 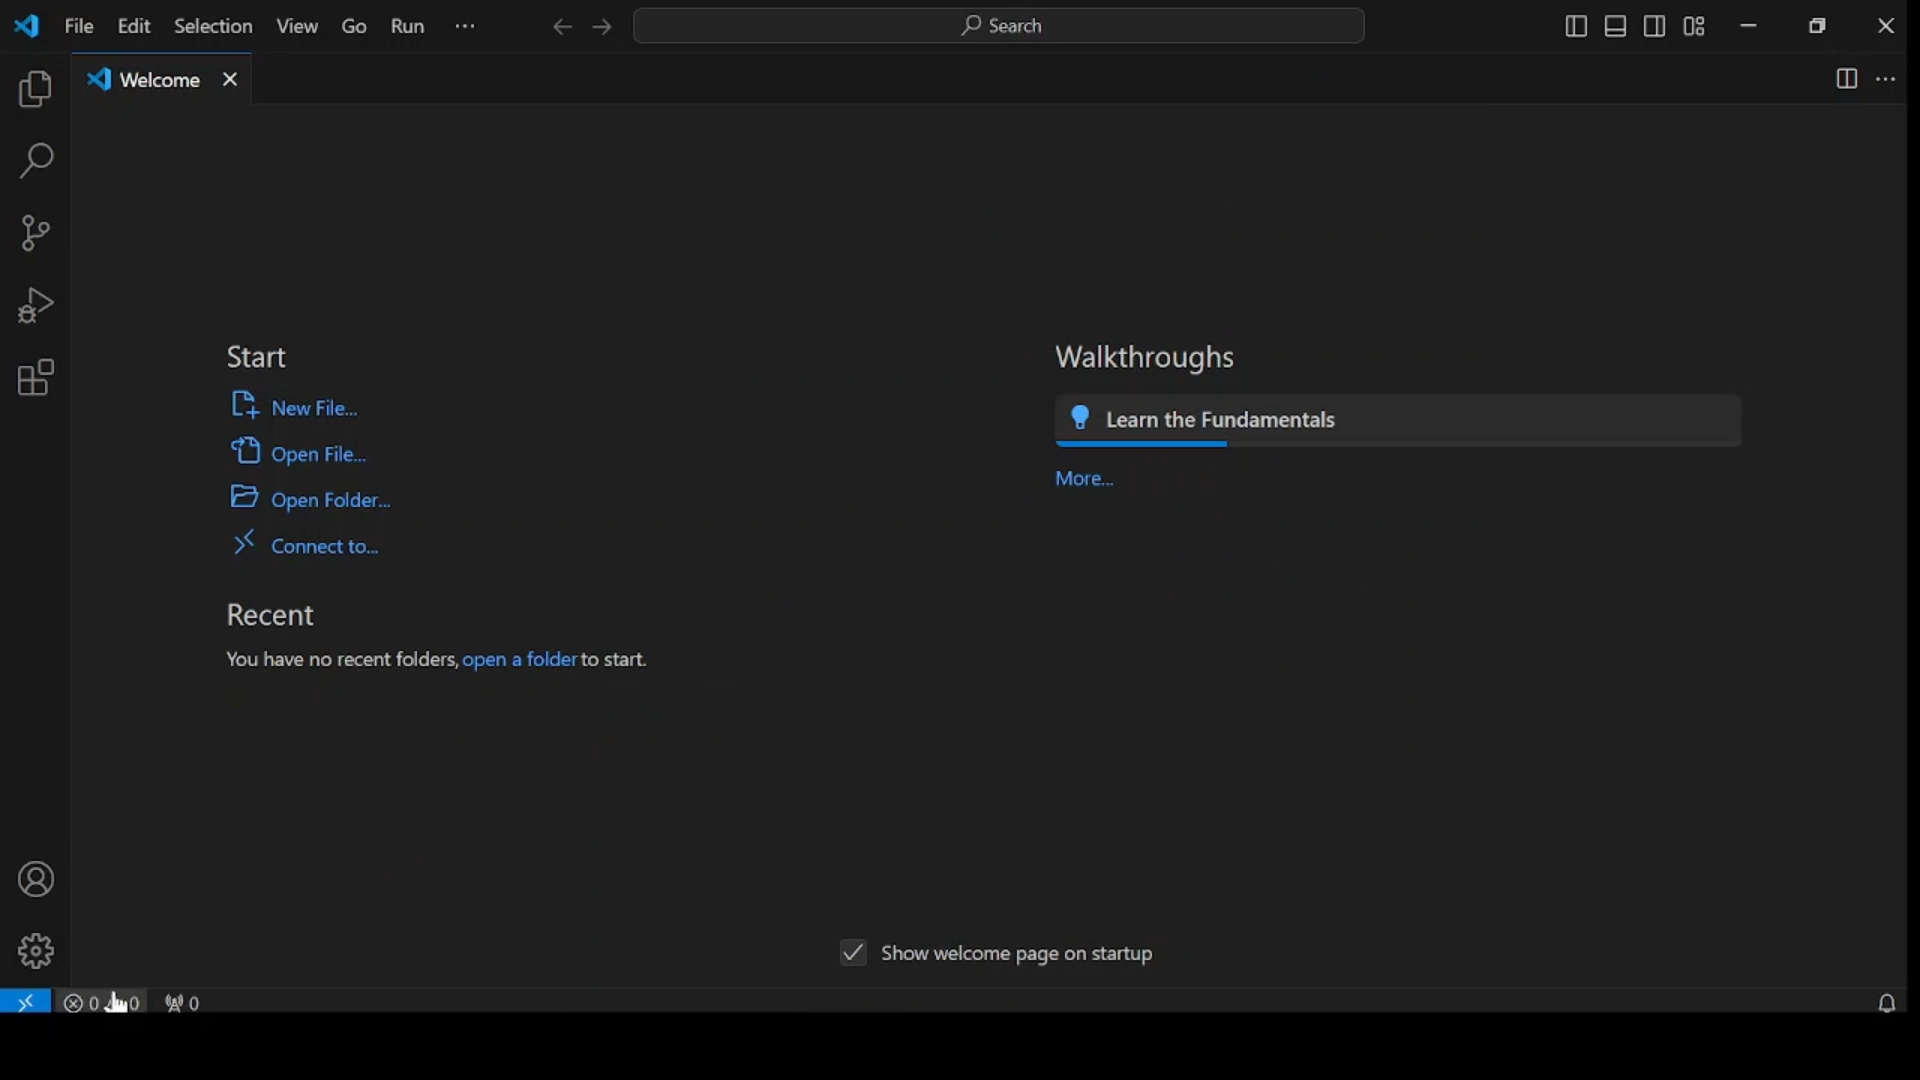 I want to click on no ports forwarded, so click(x=182, y=1002).